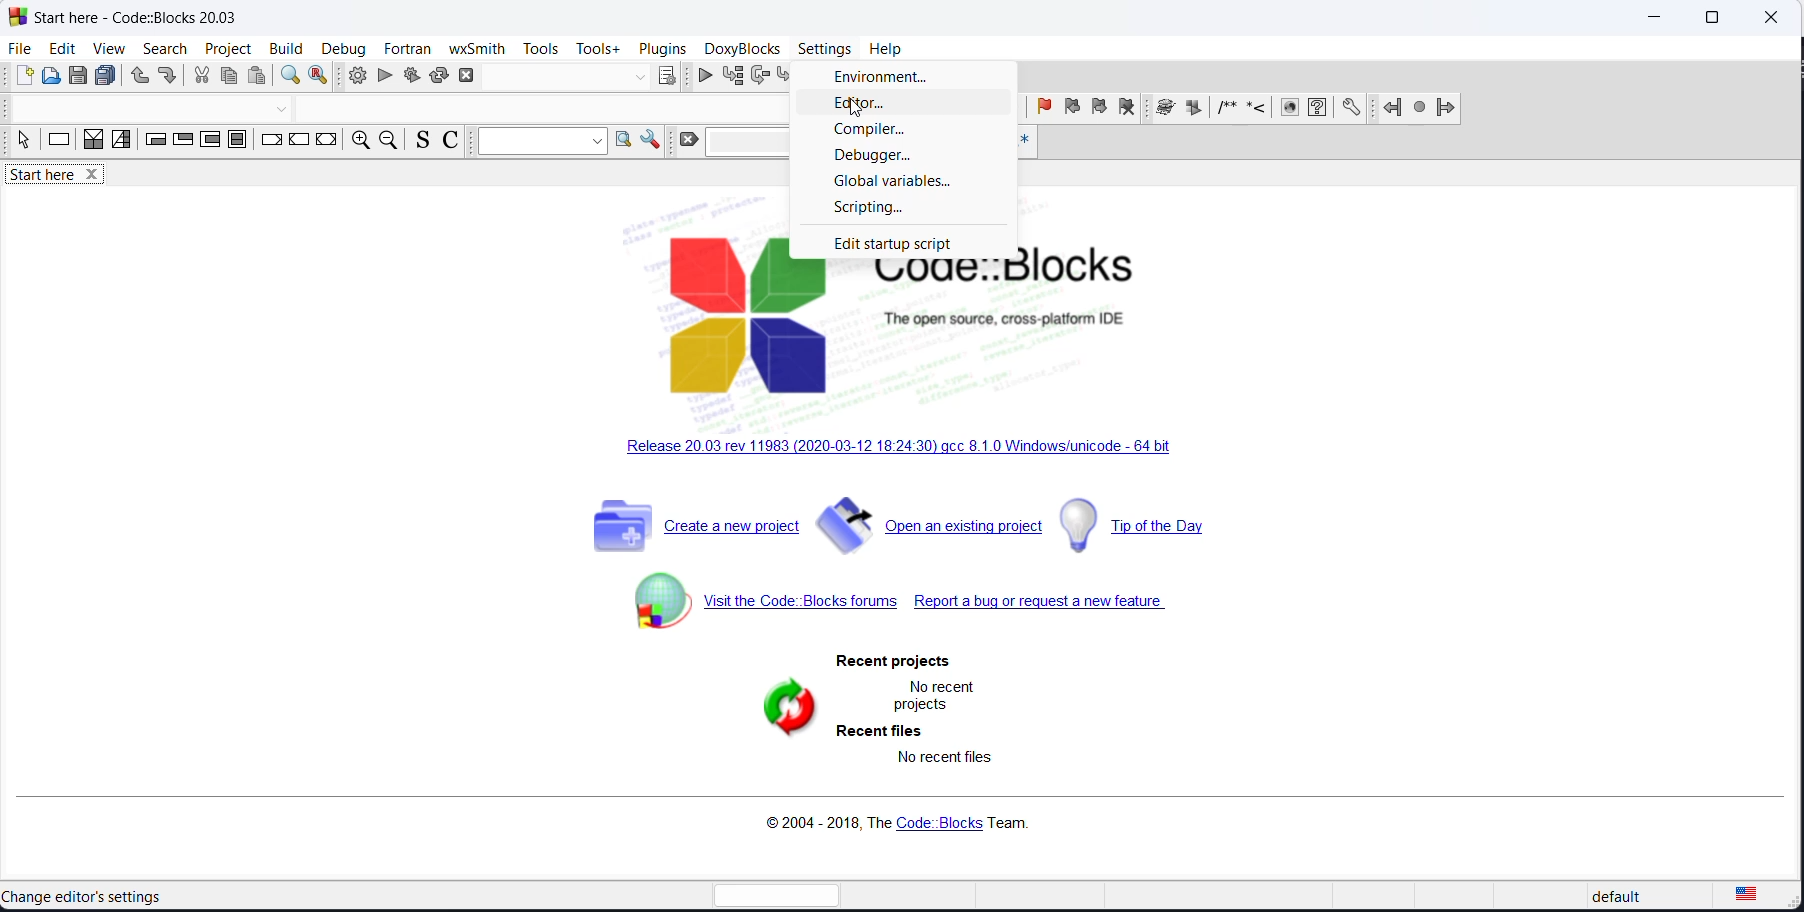 The image size is (1804, 912). What do you see at coordinates (1227, 111) in the screenshot?
I see `icon` at bounding box center [1227, 111].